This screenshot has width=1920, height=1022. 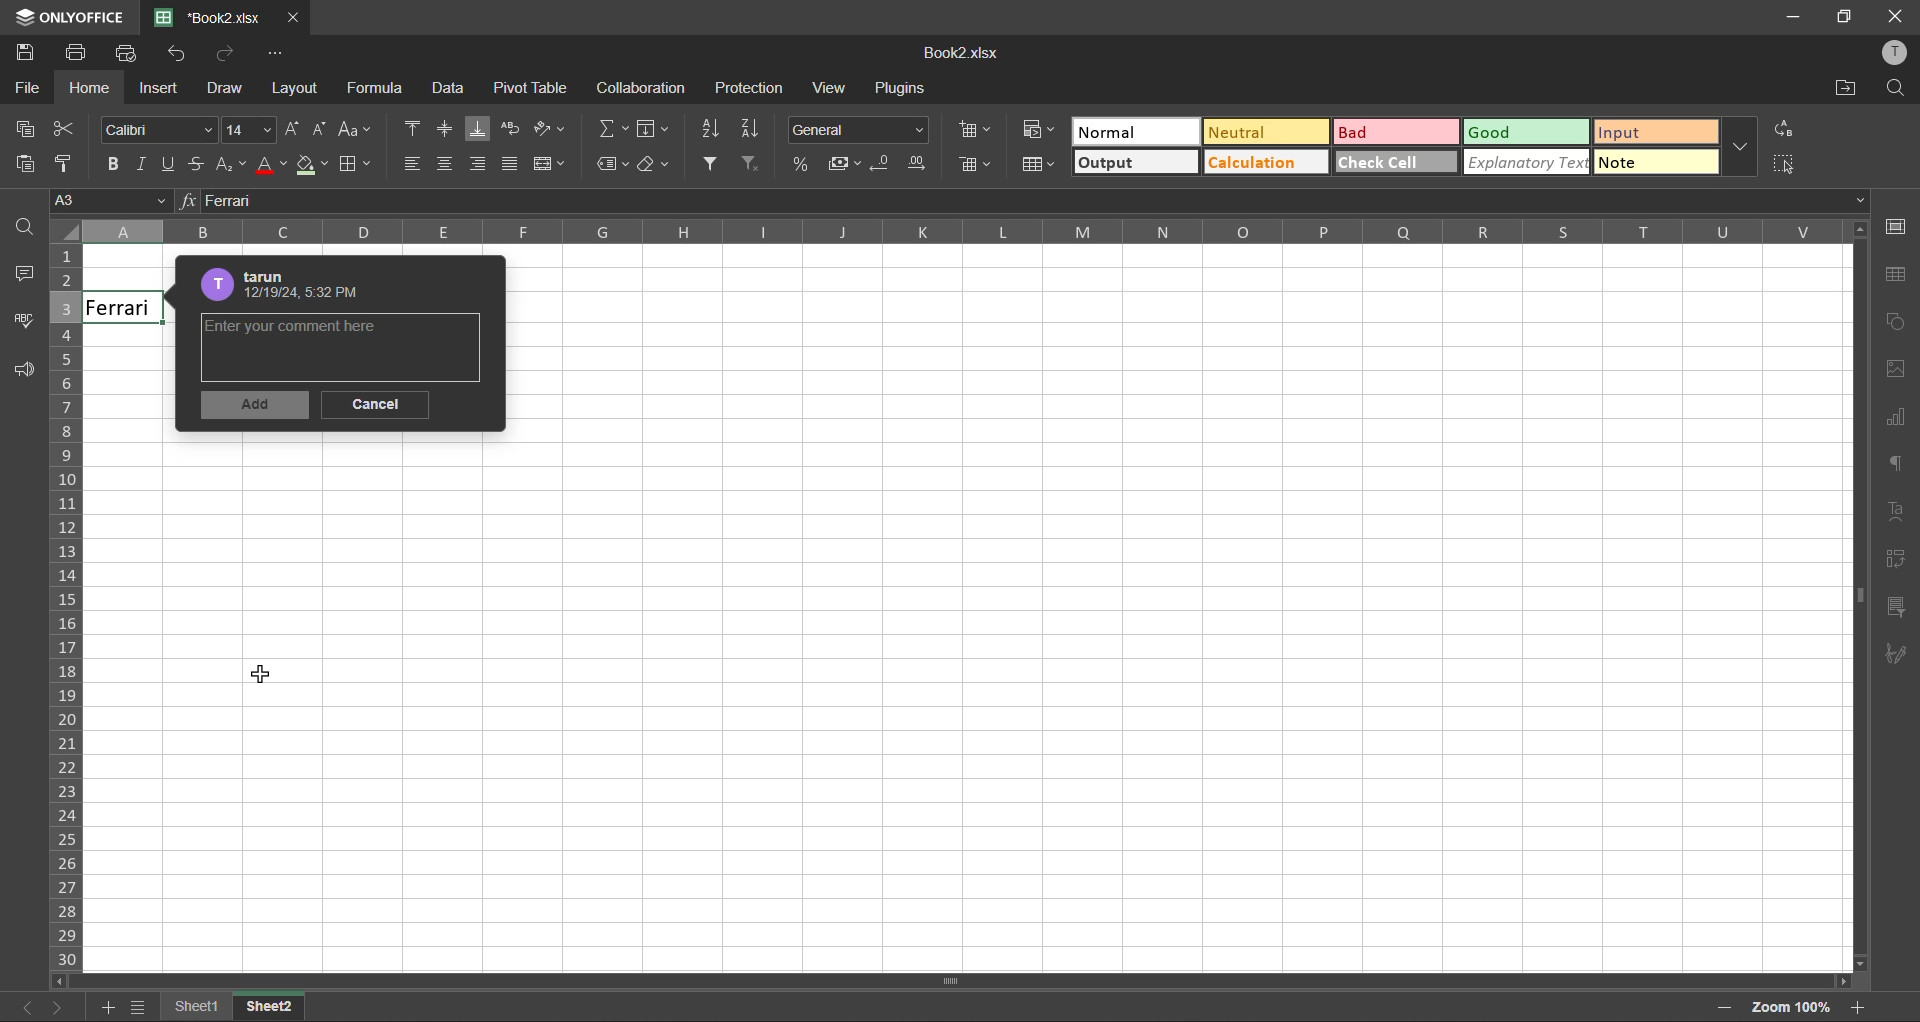 I want to click on comment input box, so click(x=347, y=345).